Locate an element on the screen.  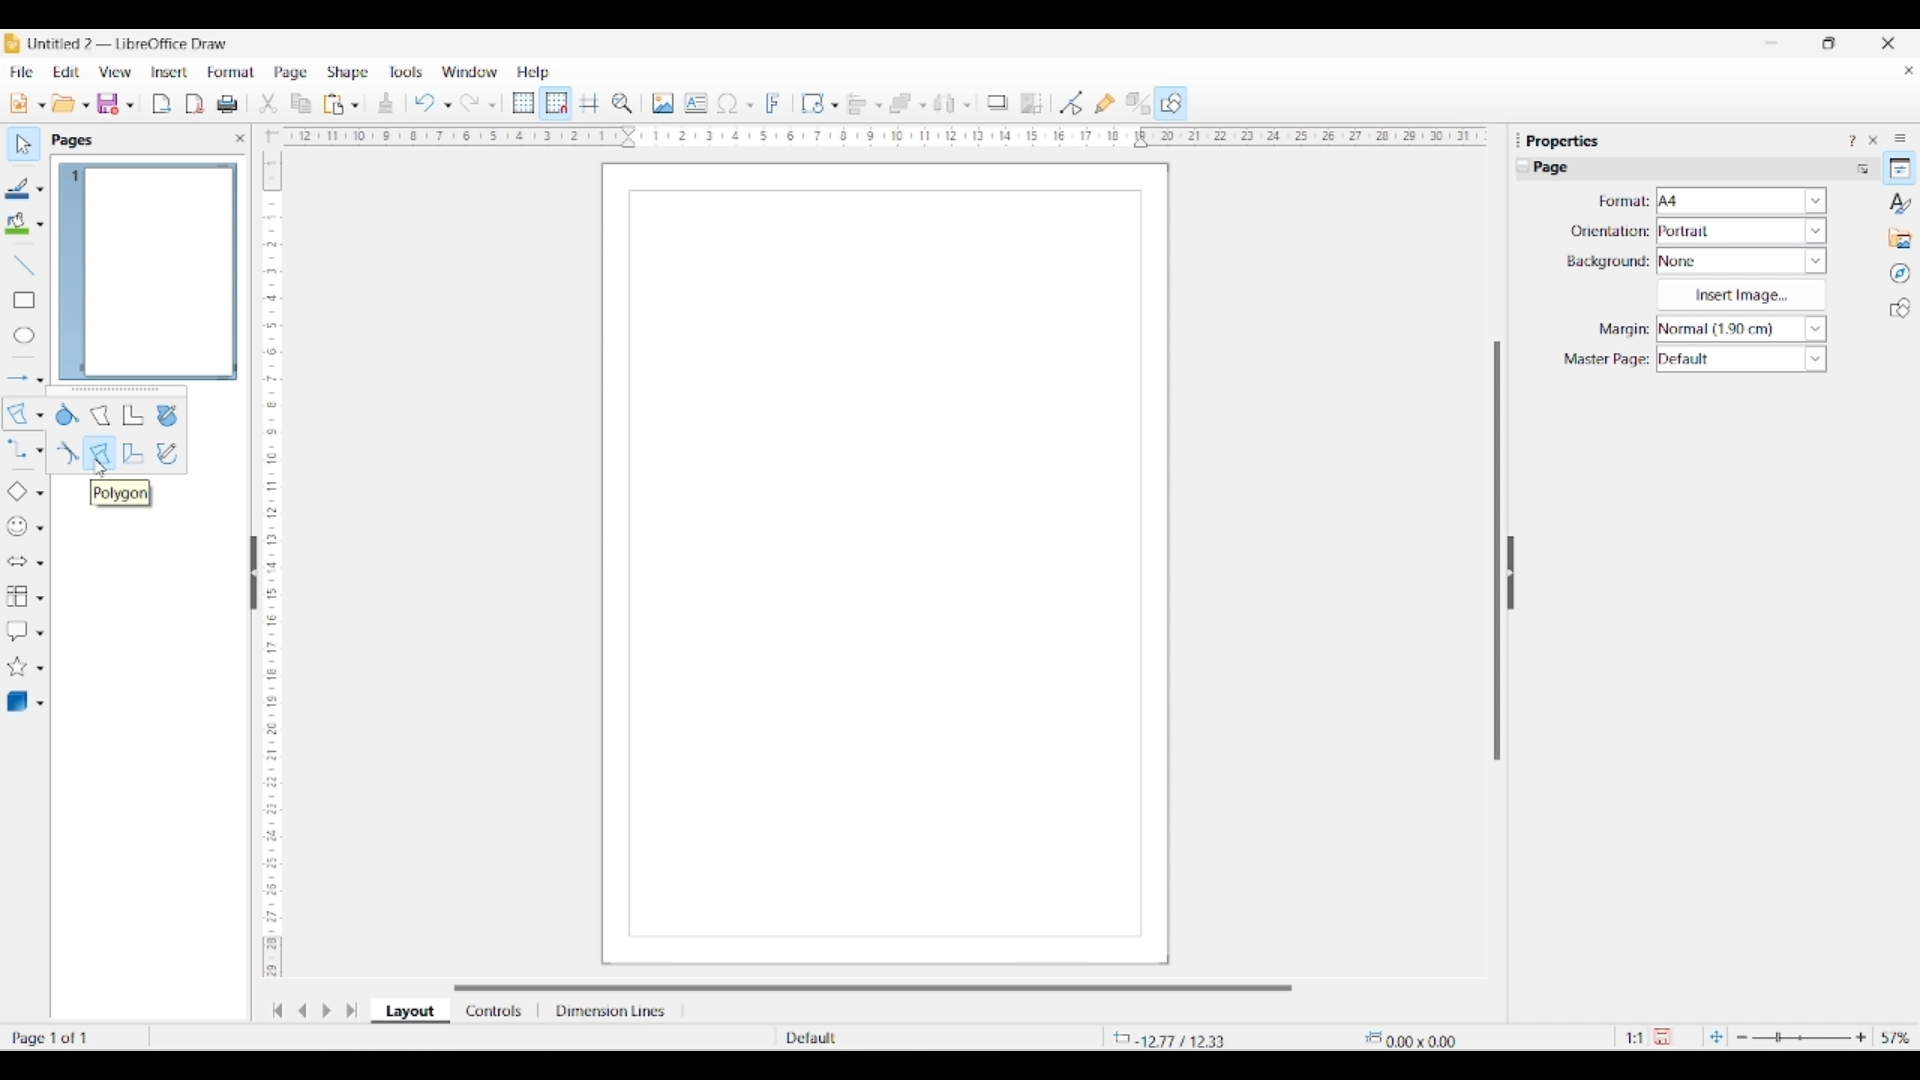
Window is located at coordinates (470, 72).